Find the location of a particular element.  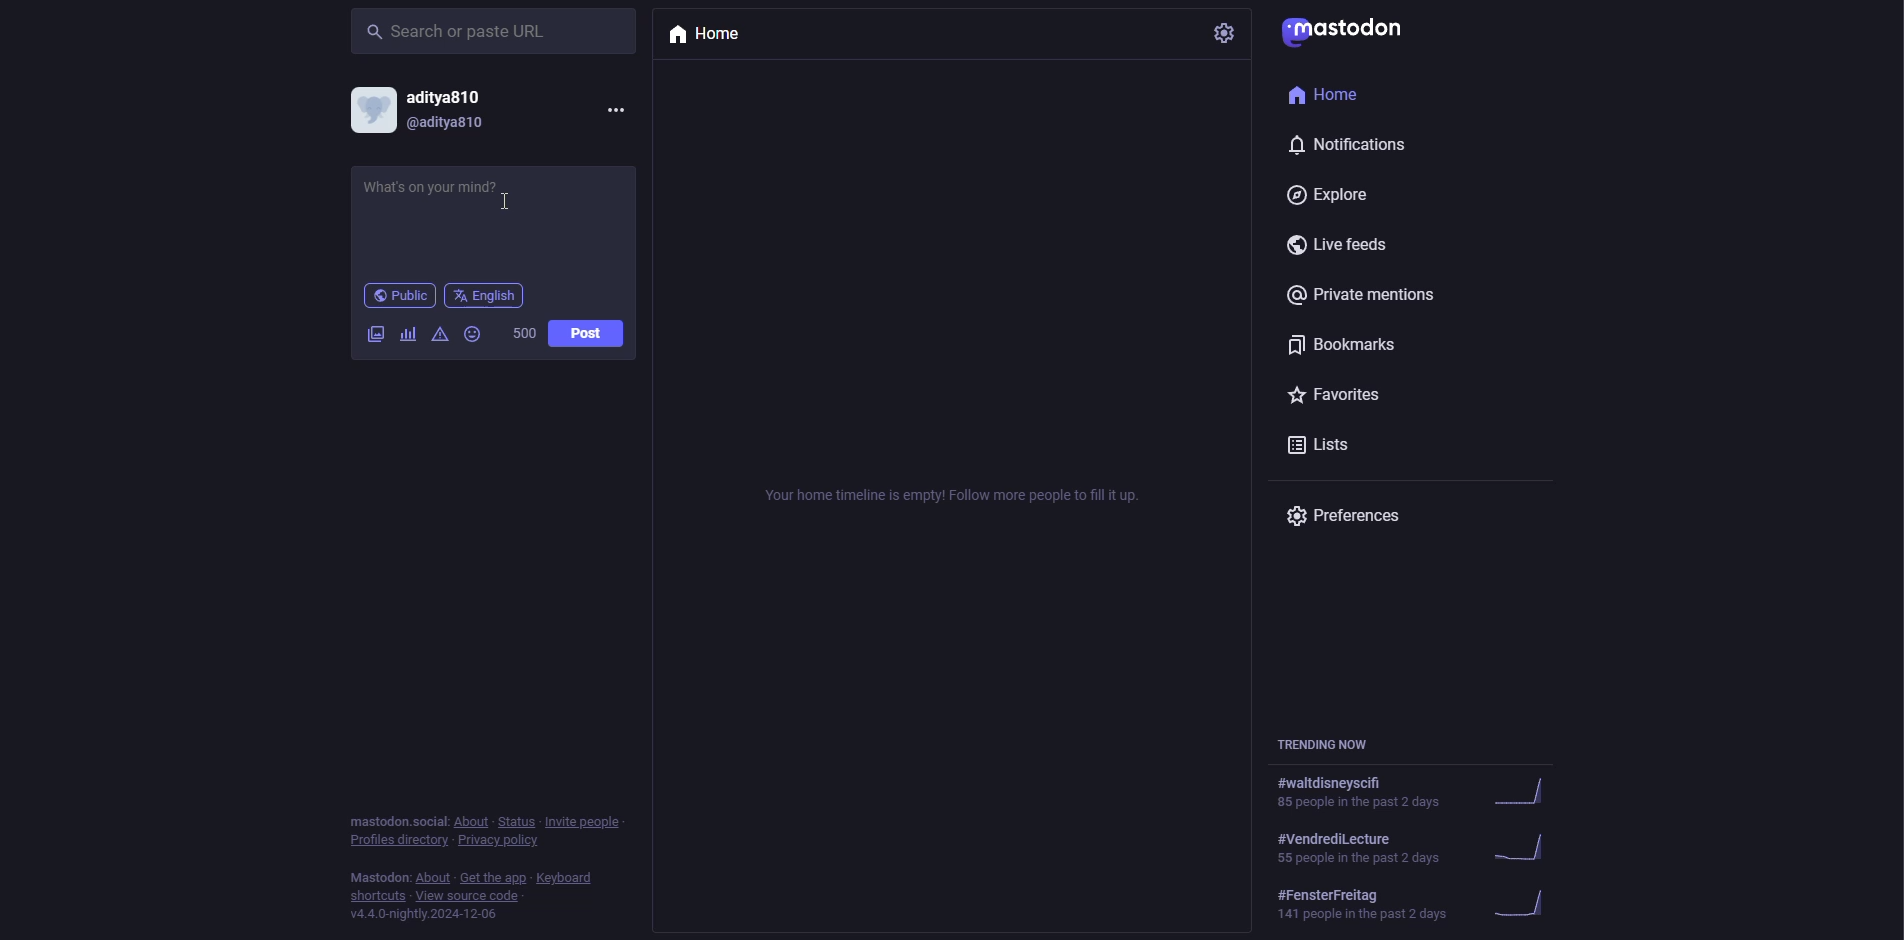

info is located at coordinates (474, 869).